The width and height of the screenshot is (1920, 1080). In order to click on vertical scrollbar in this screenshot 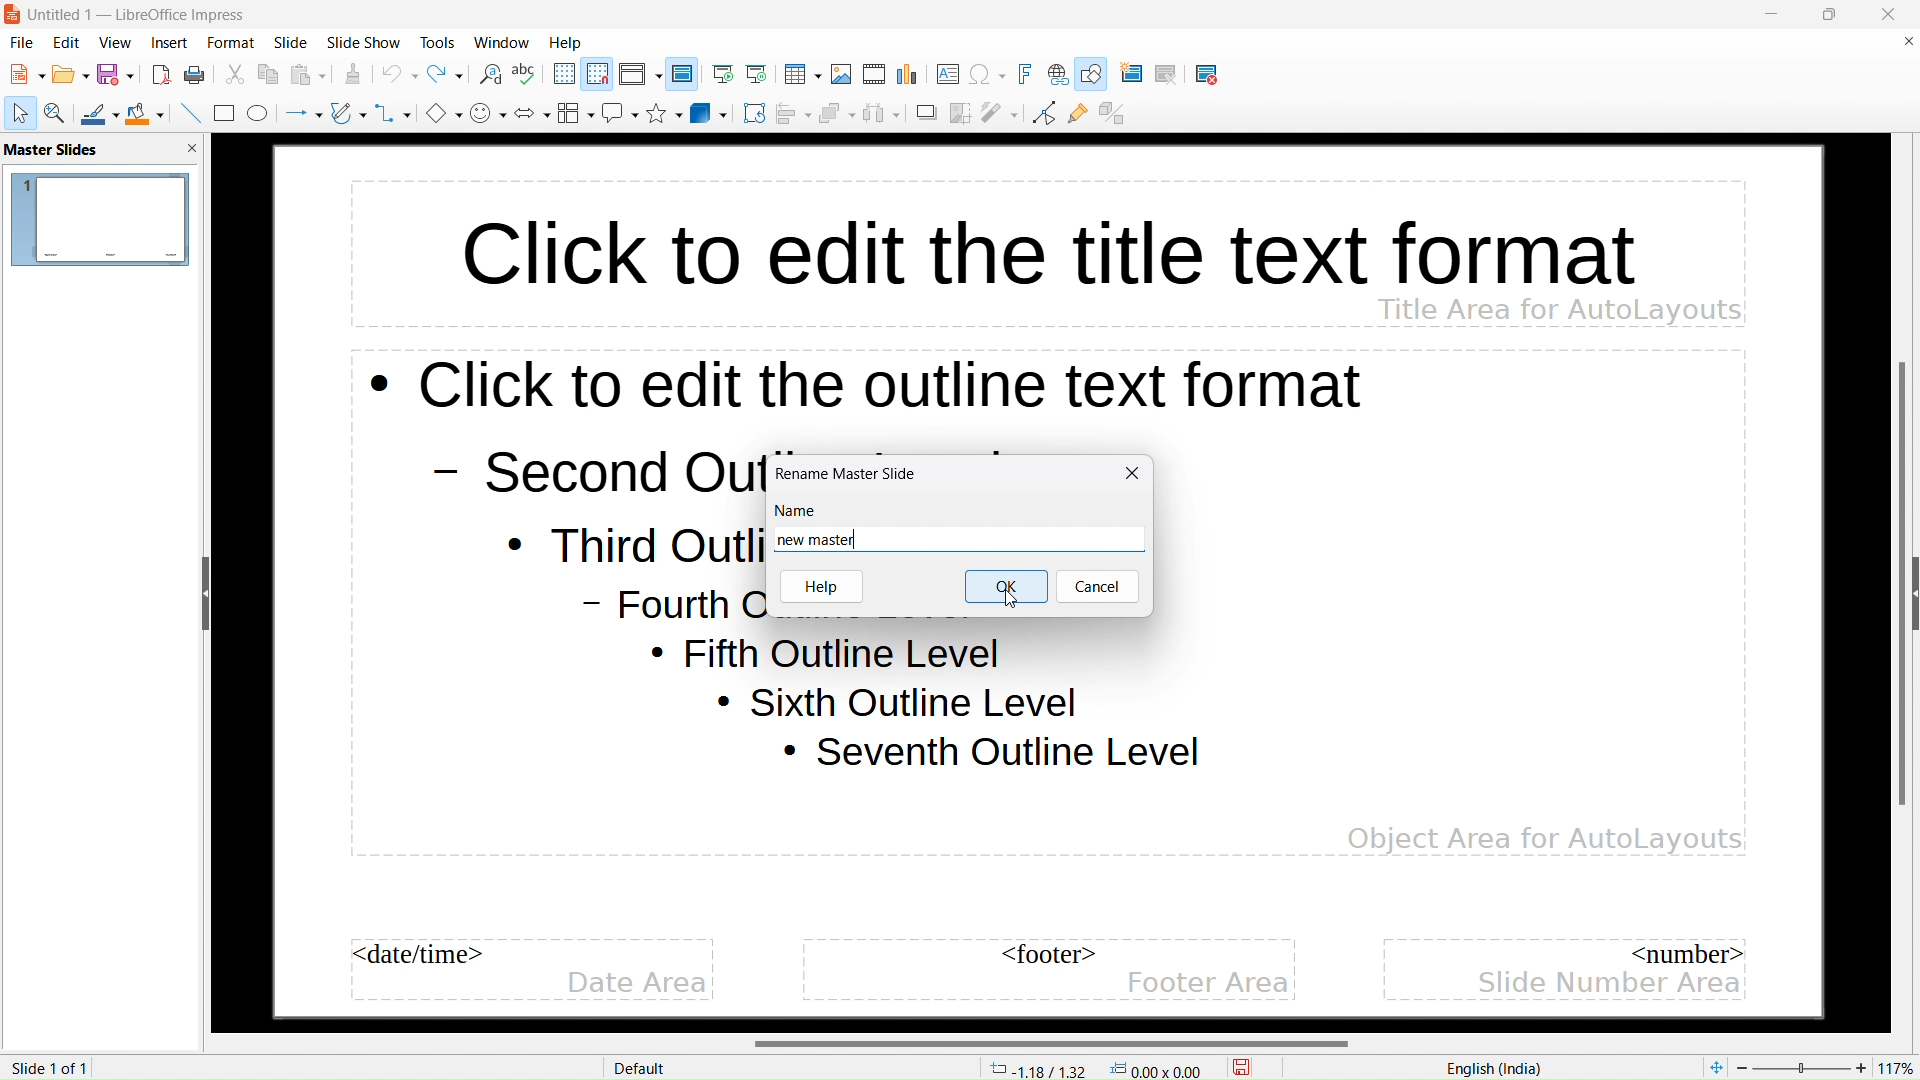, I will do `click(1899, 584)`.